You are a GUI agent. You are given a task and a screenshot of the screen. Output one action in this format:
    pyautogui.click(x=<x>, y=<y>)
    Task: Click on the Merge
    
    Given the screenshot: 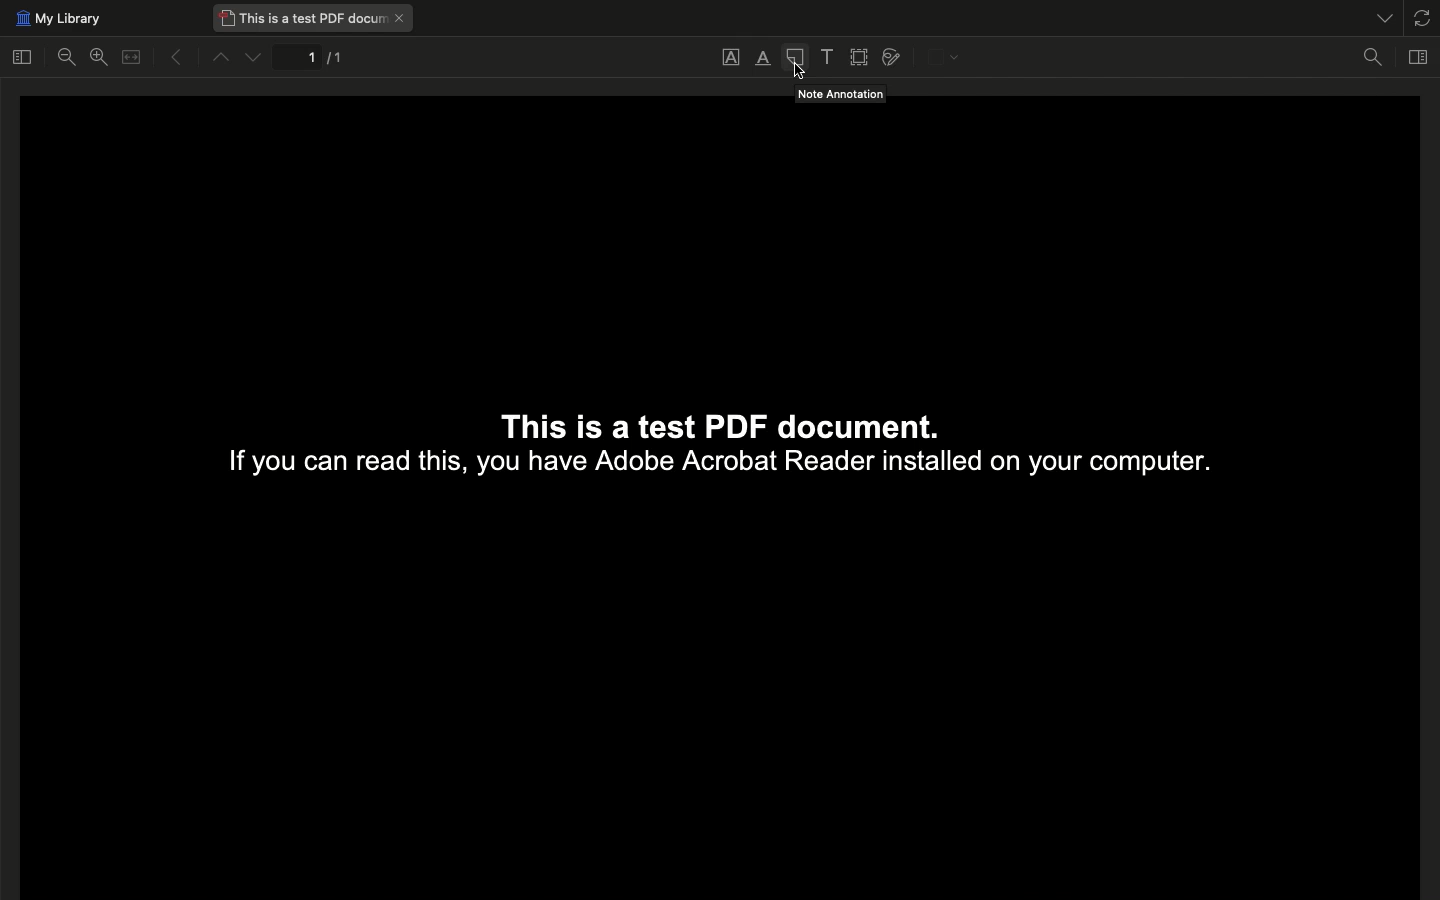 What is the action you would take?
    pyautogui.click(x=131, y=58)
    